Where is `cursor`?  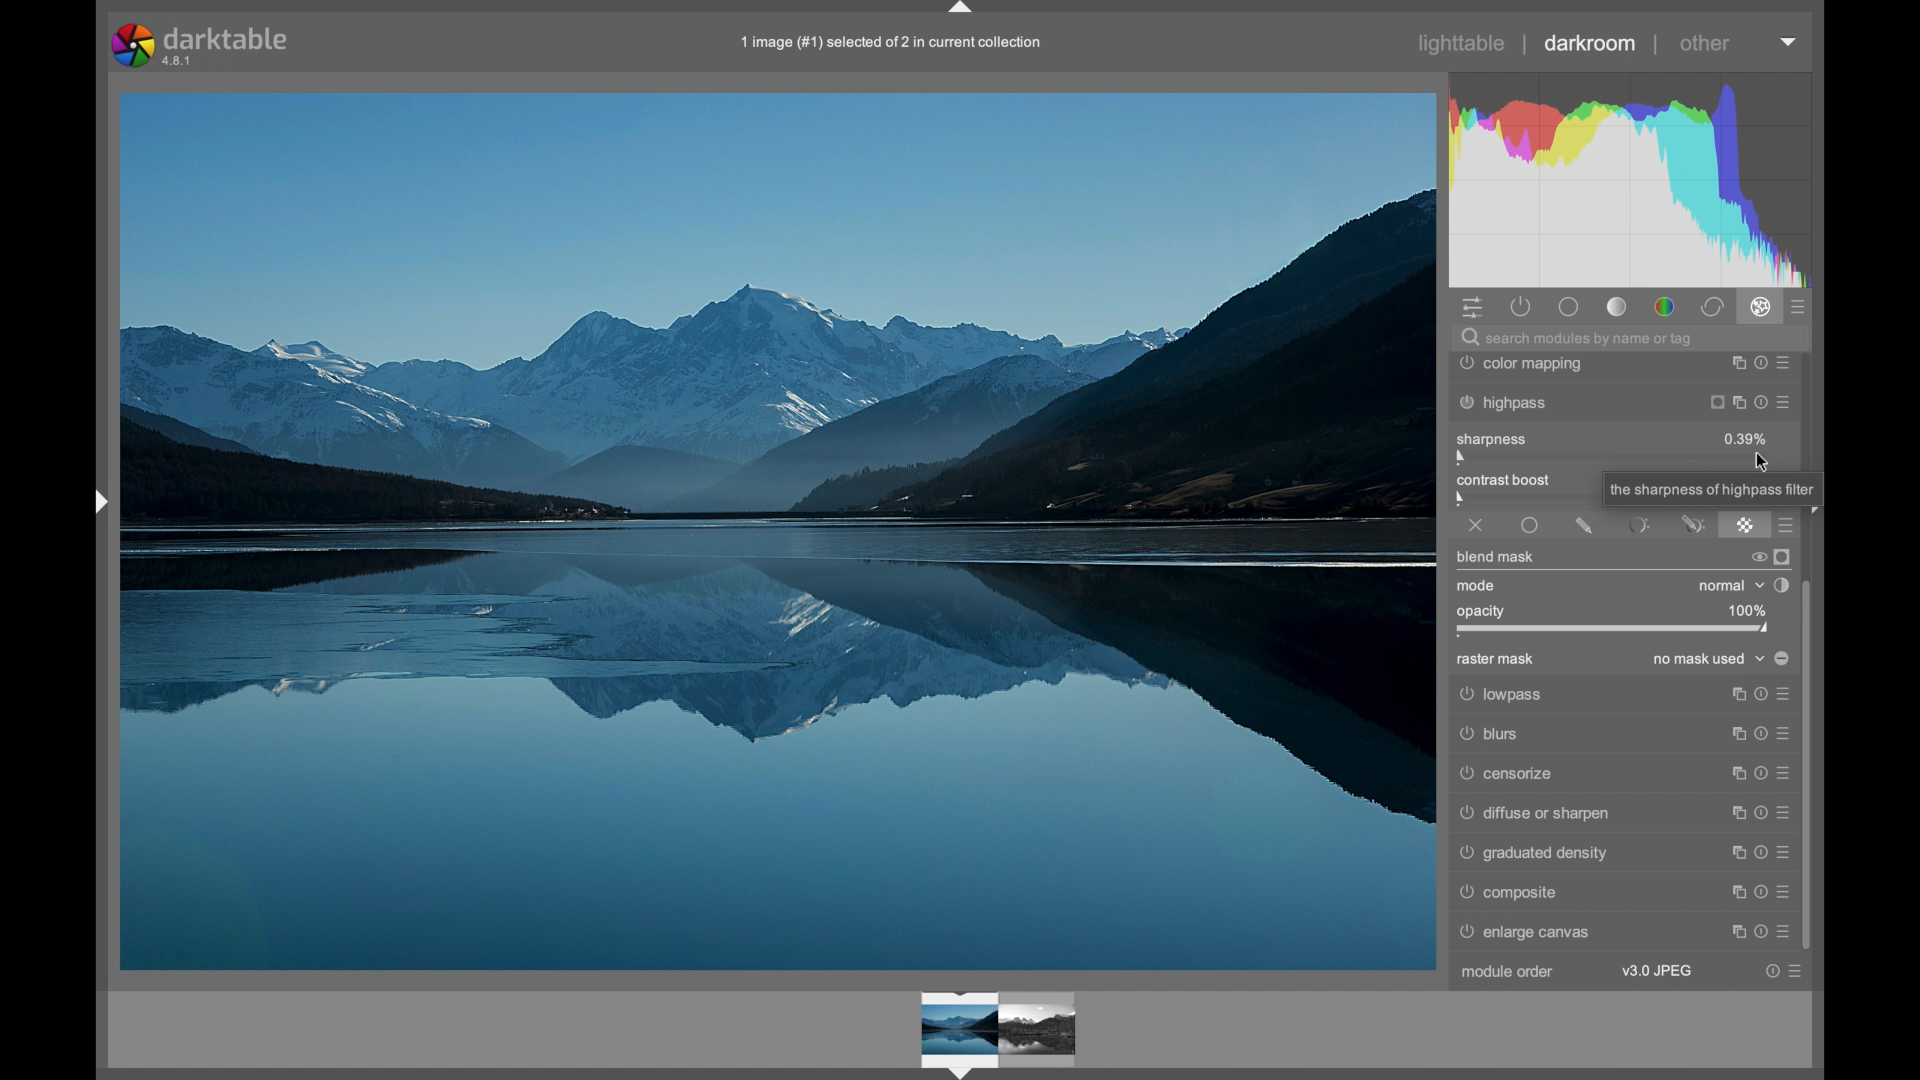
cursor is located at coordinates (1763, 464).